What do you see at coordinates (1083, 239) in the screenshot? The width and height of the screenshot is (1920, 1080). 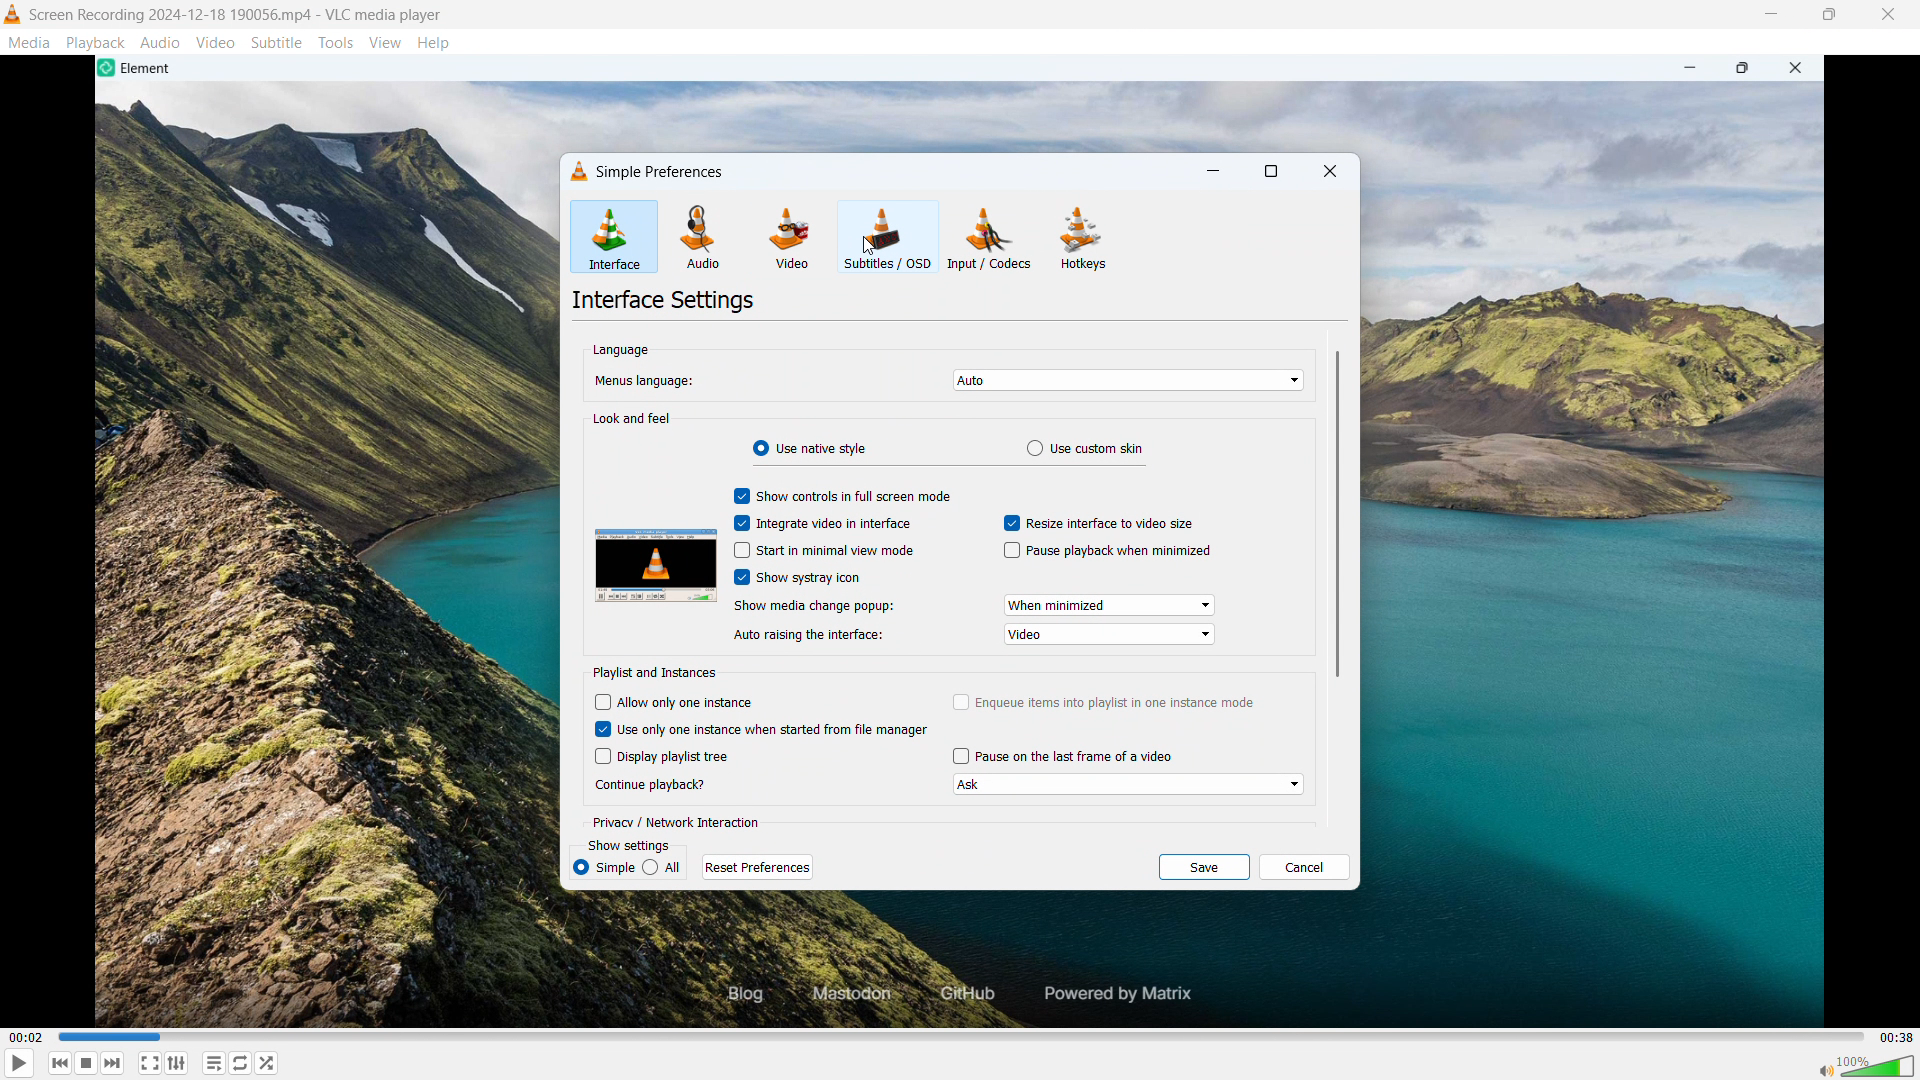 I see `Hot keys ` at bounding box center [1083, 239].